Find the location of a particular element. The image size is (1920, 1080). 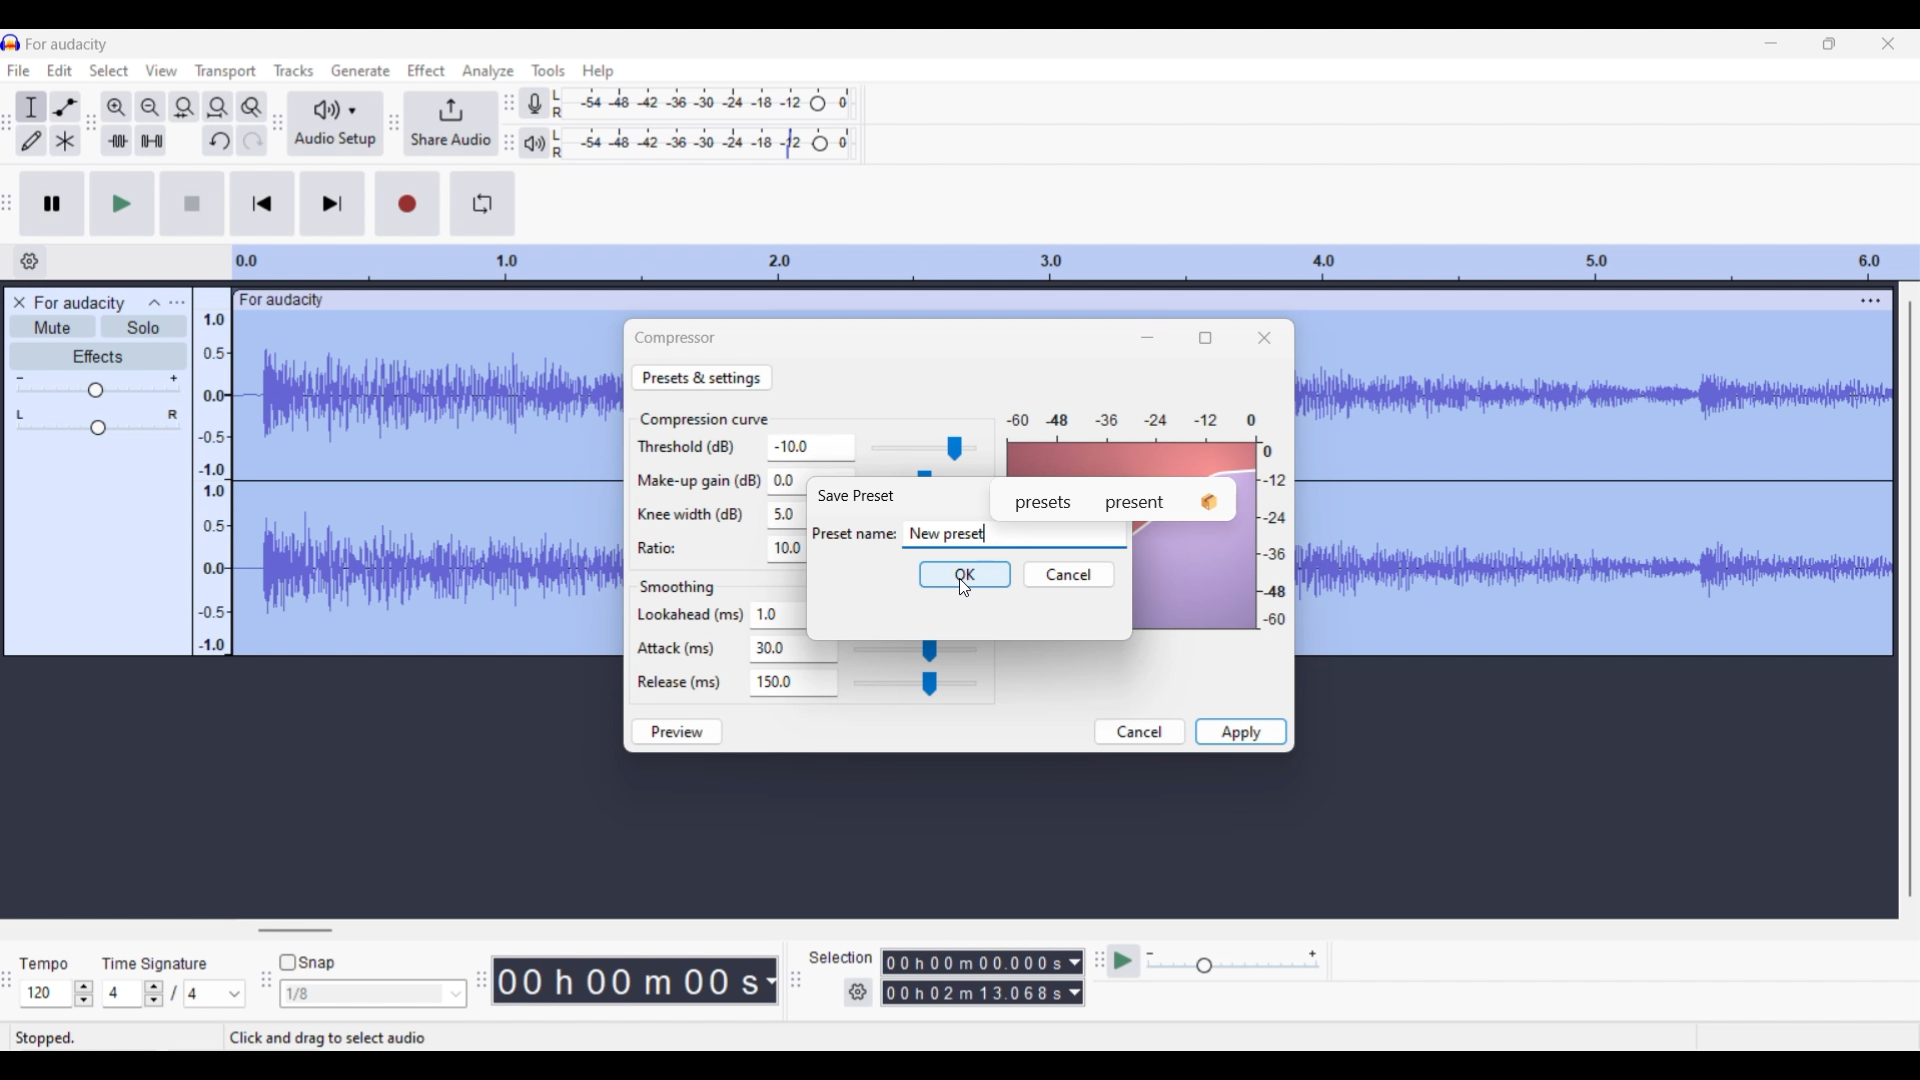

Duration measurement is located at coordinates (1075, 977).